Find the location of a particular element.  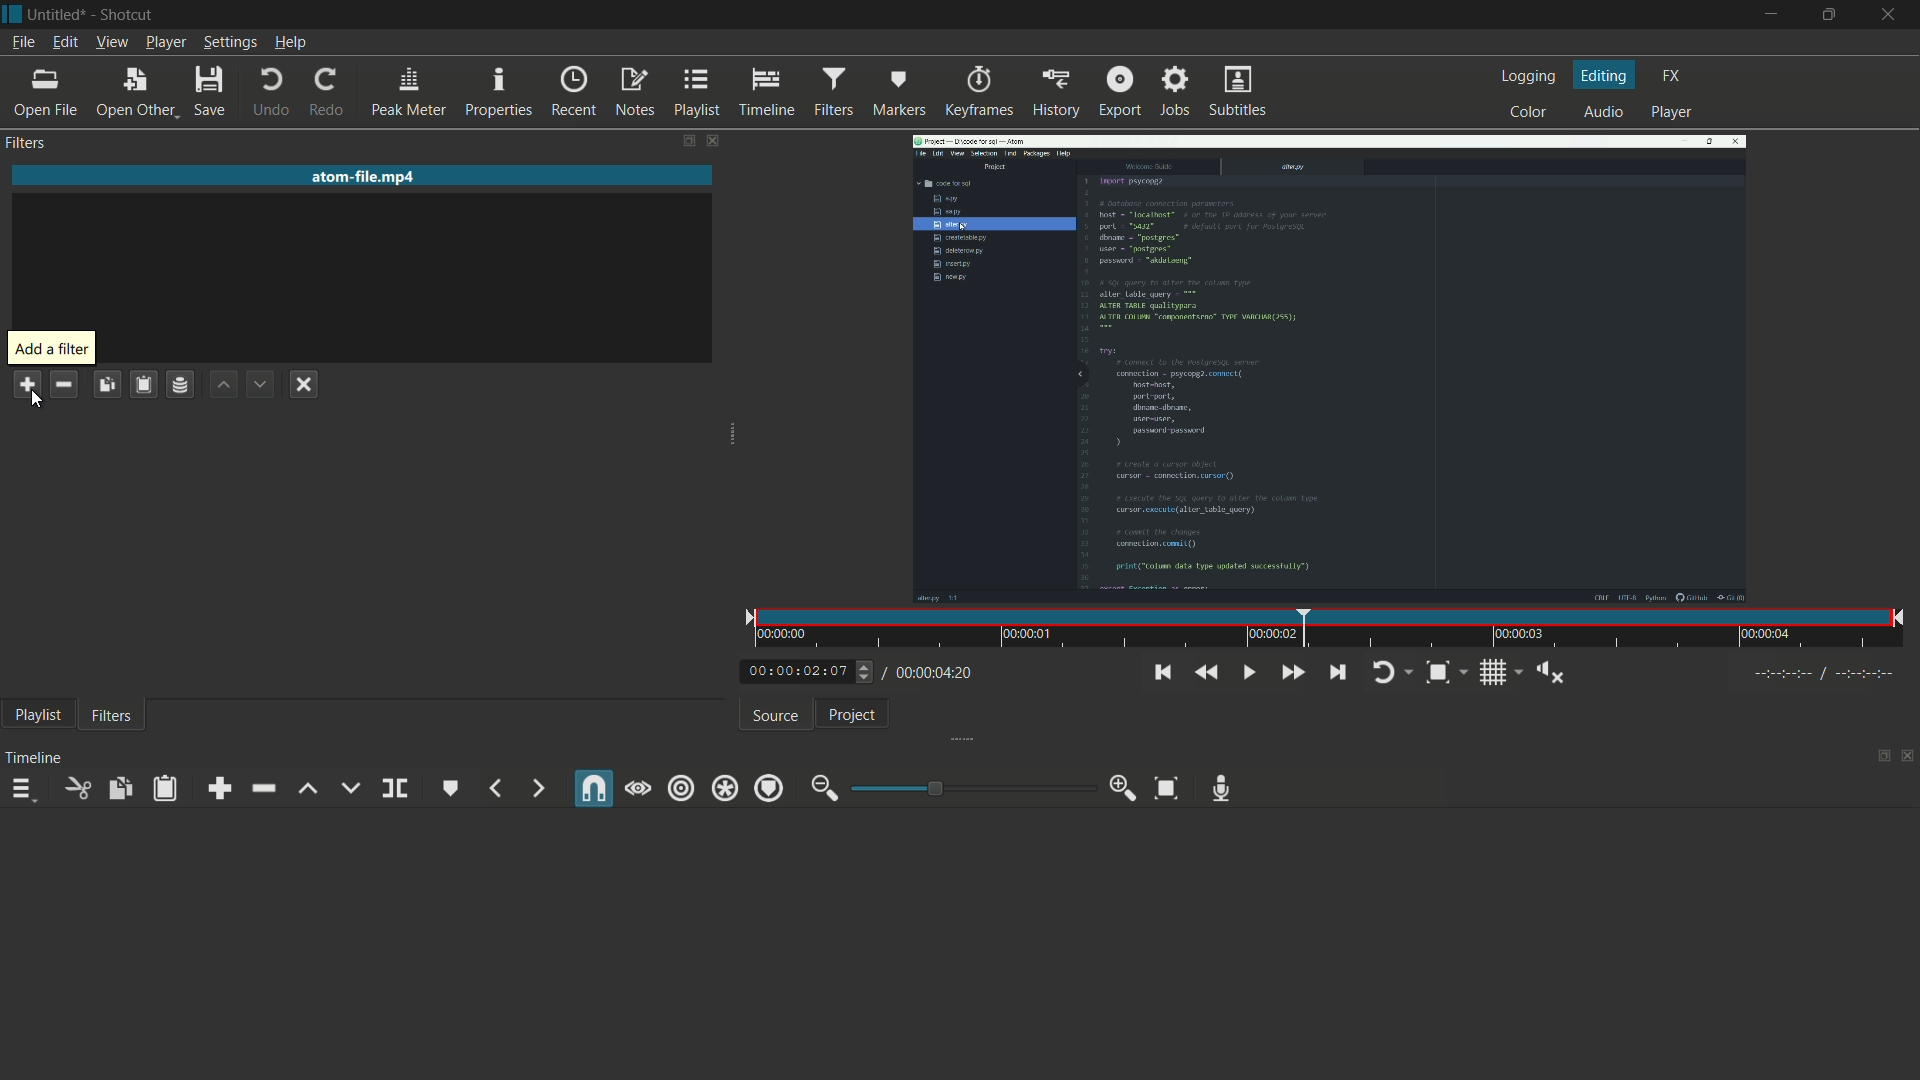

change layout is located at coordinates (687, 142).